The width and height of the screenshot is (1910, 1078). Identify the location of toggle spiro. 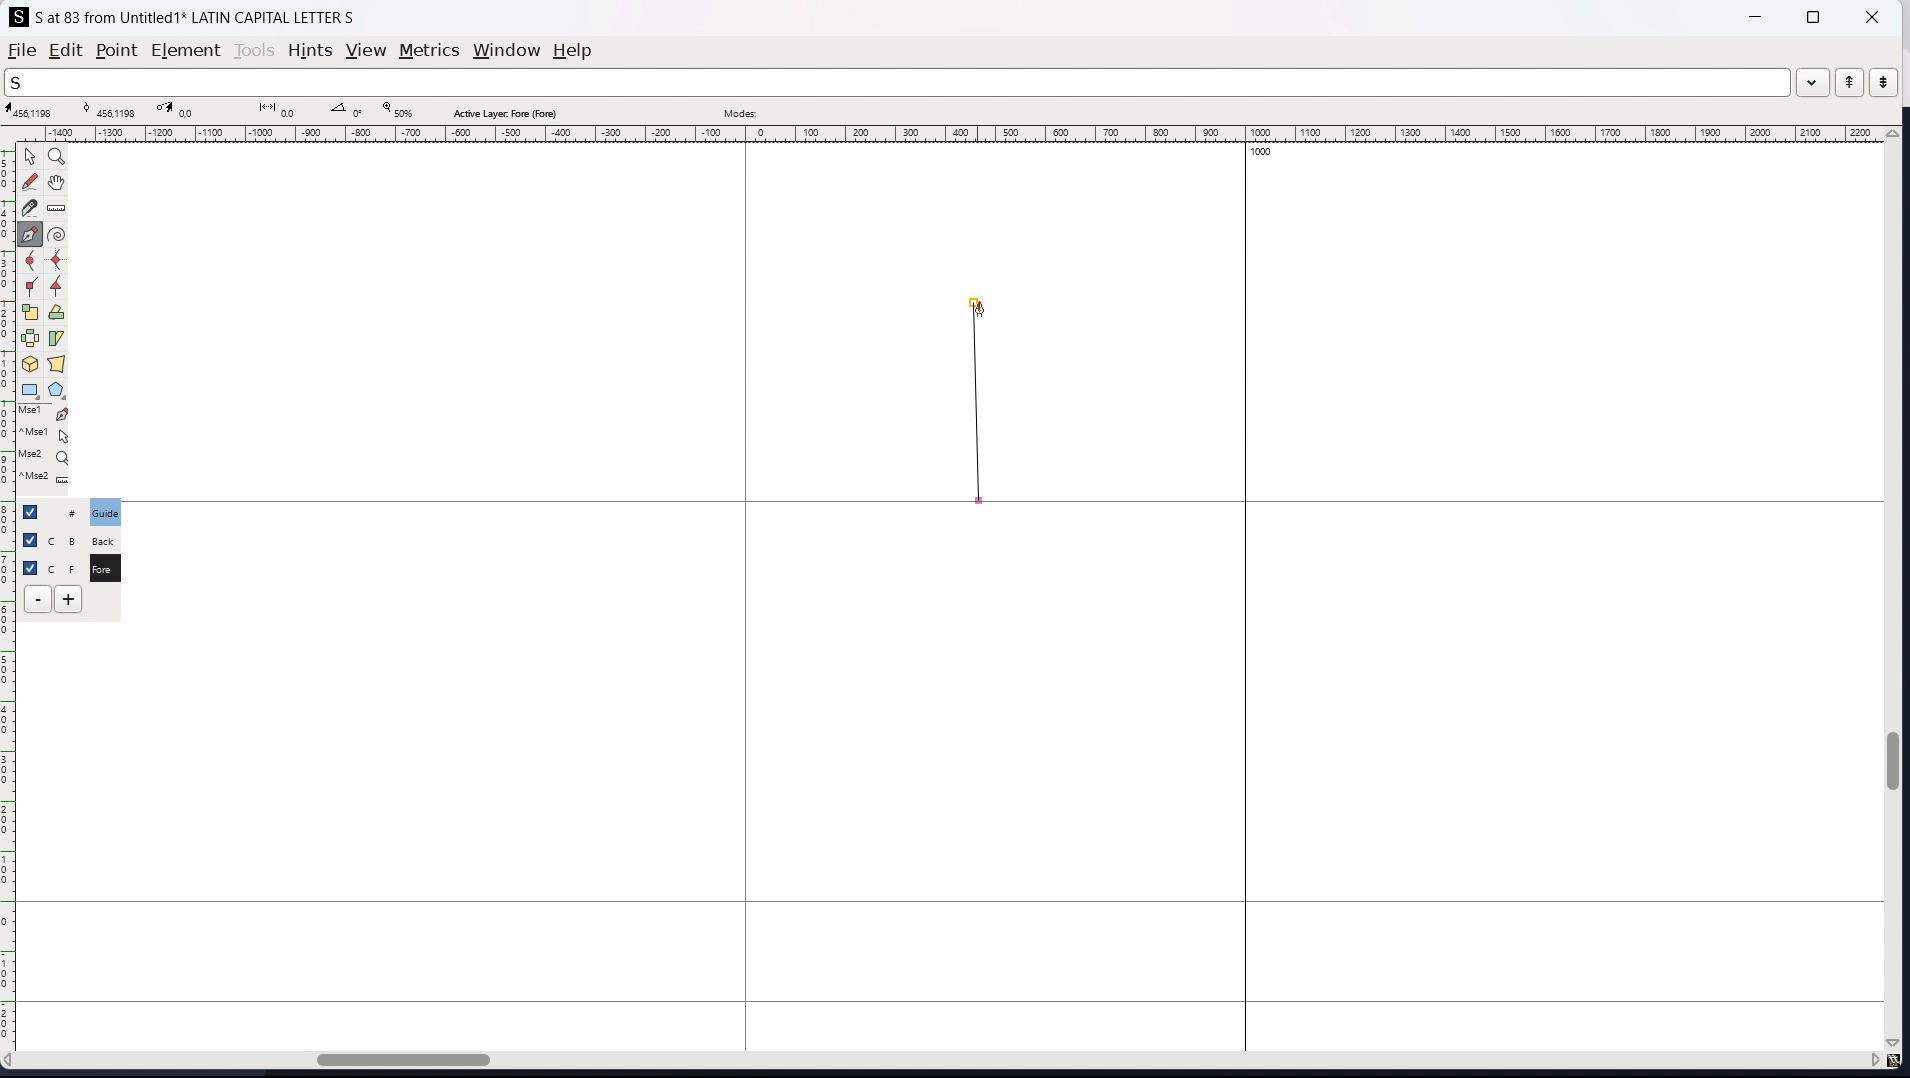
(57, 234).